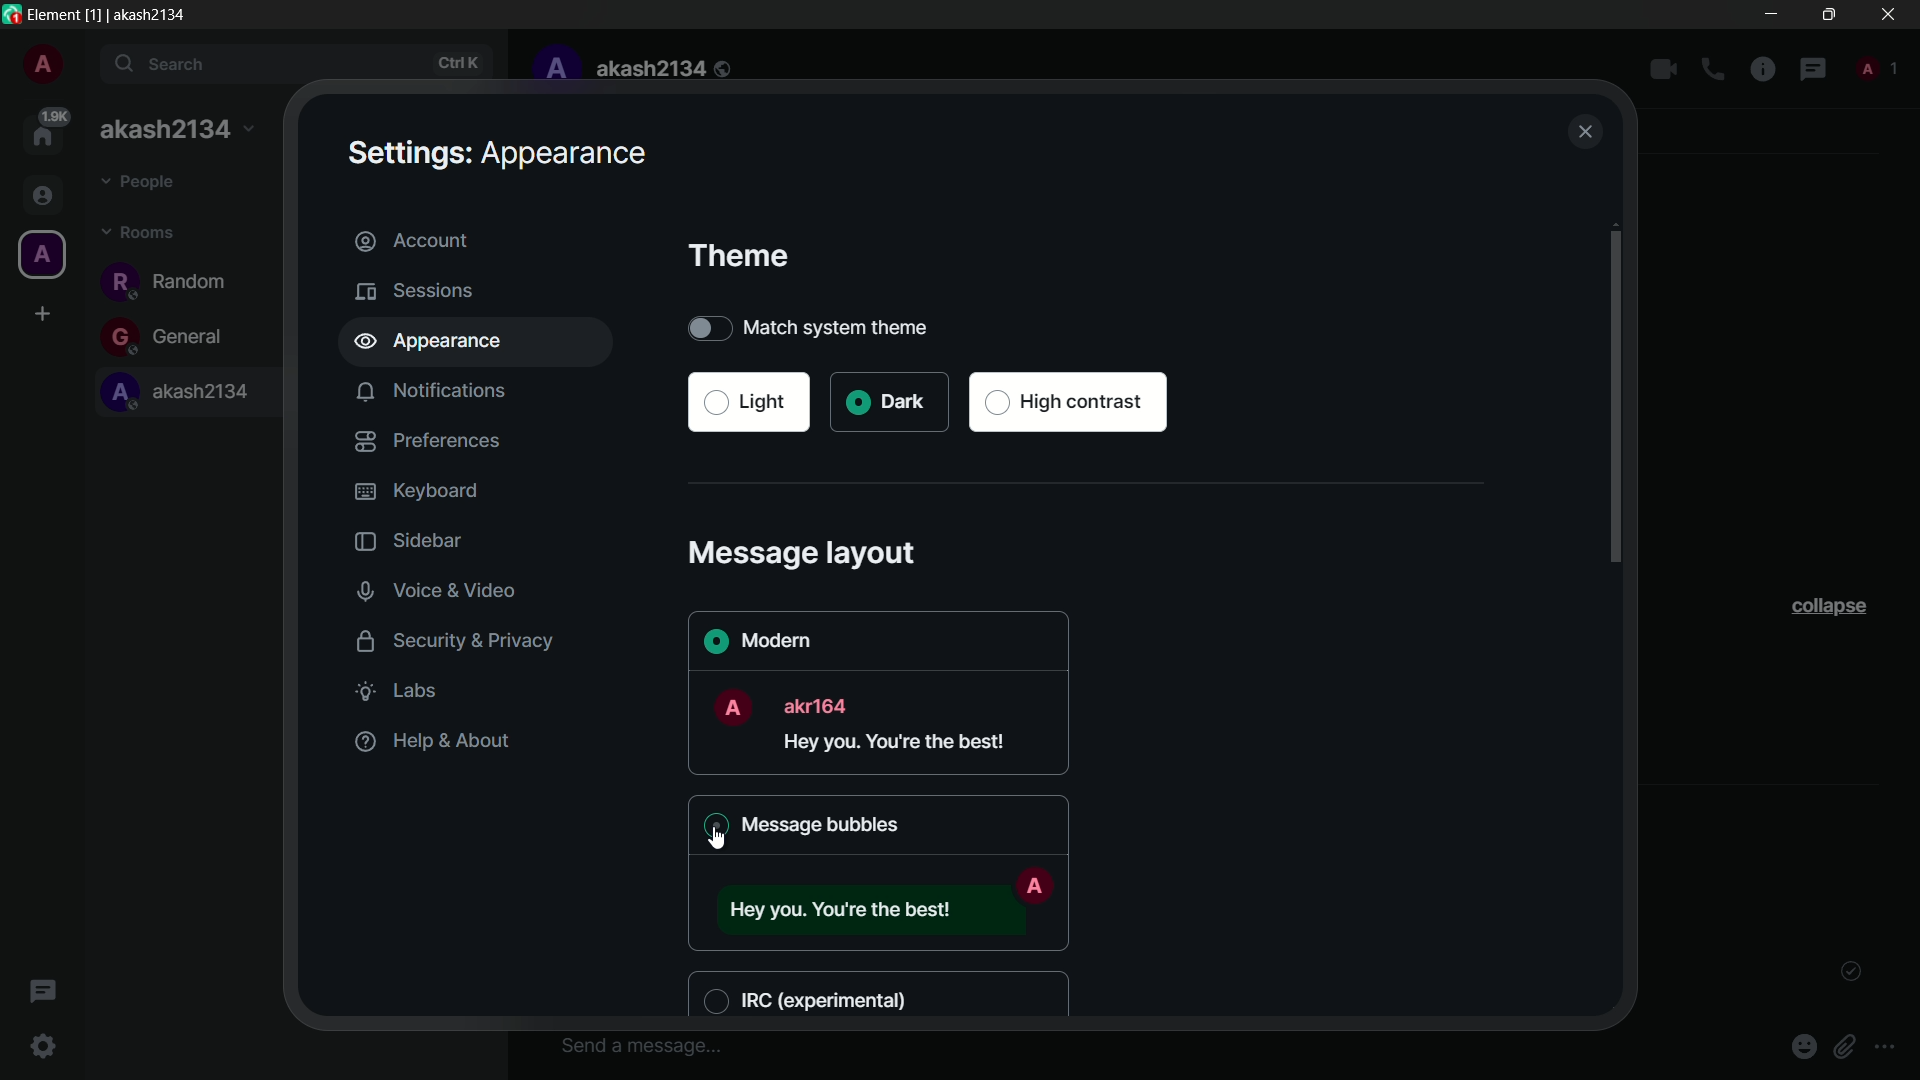 The height and width of the screenshot is (1080, 1920). What do you see at coordinates (1886, 1048) in the screenshot?
I see `more options` at bounding box center [1886, 1048].